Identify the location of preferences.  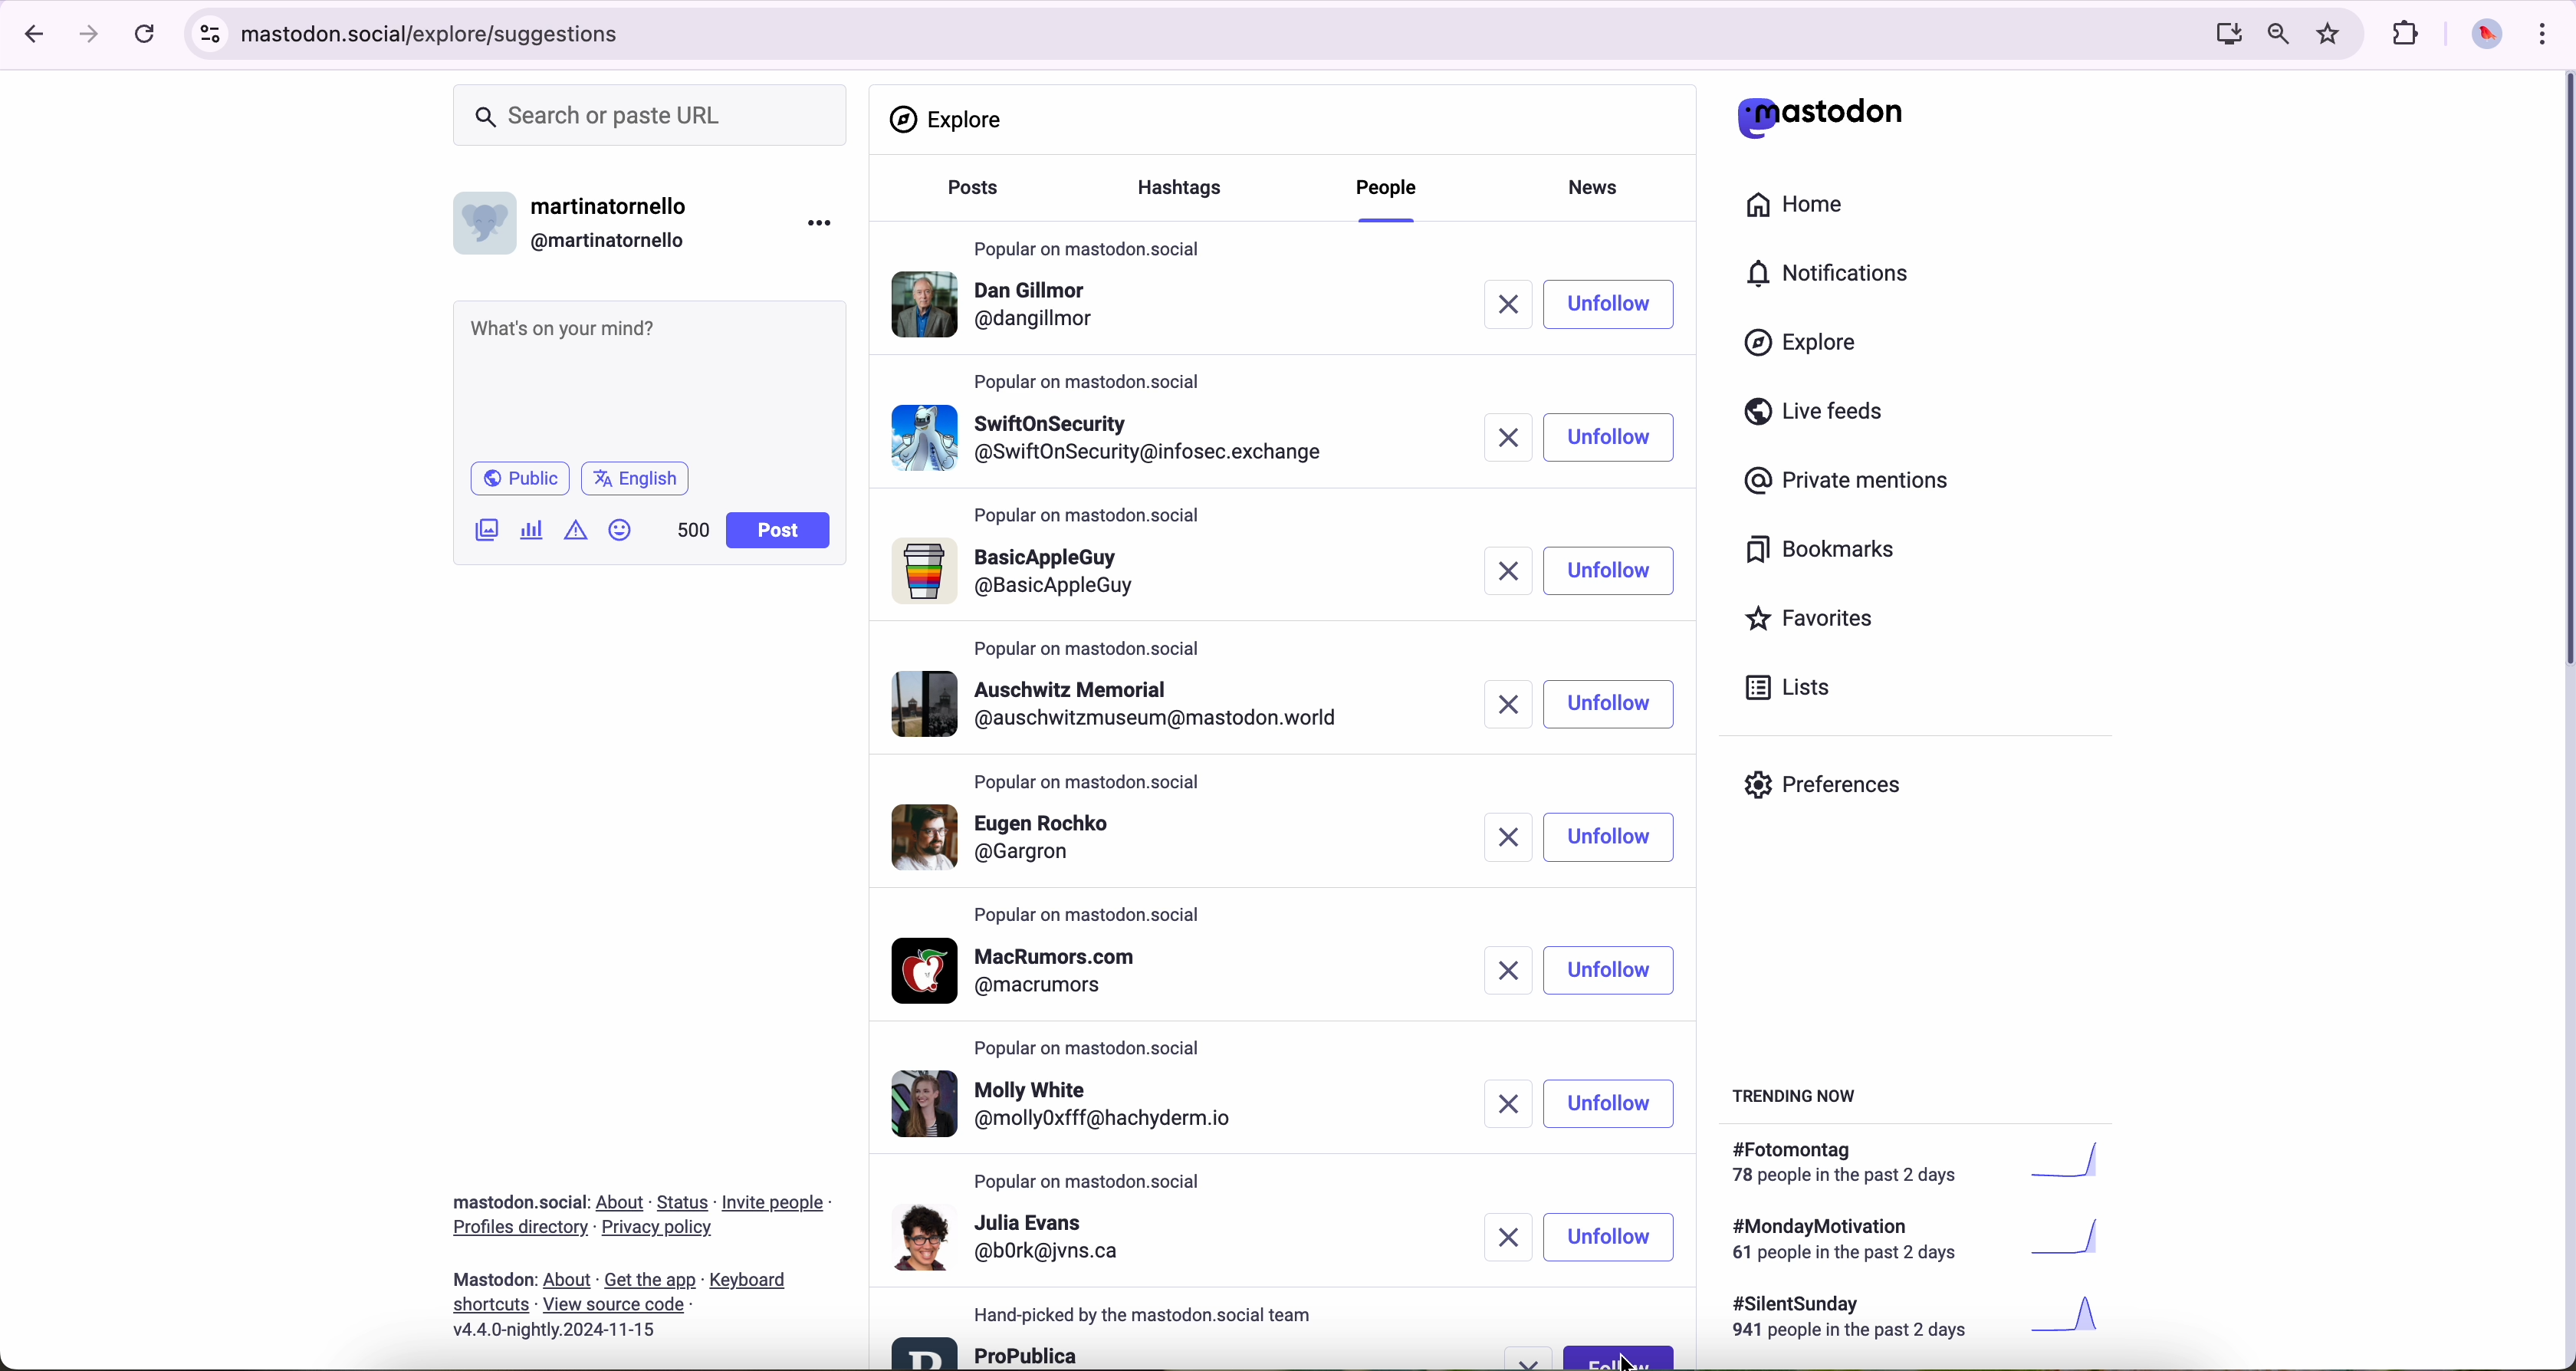
(1838, 792).